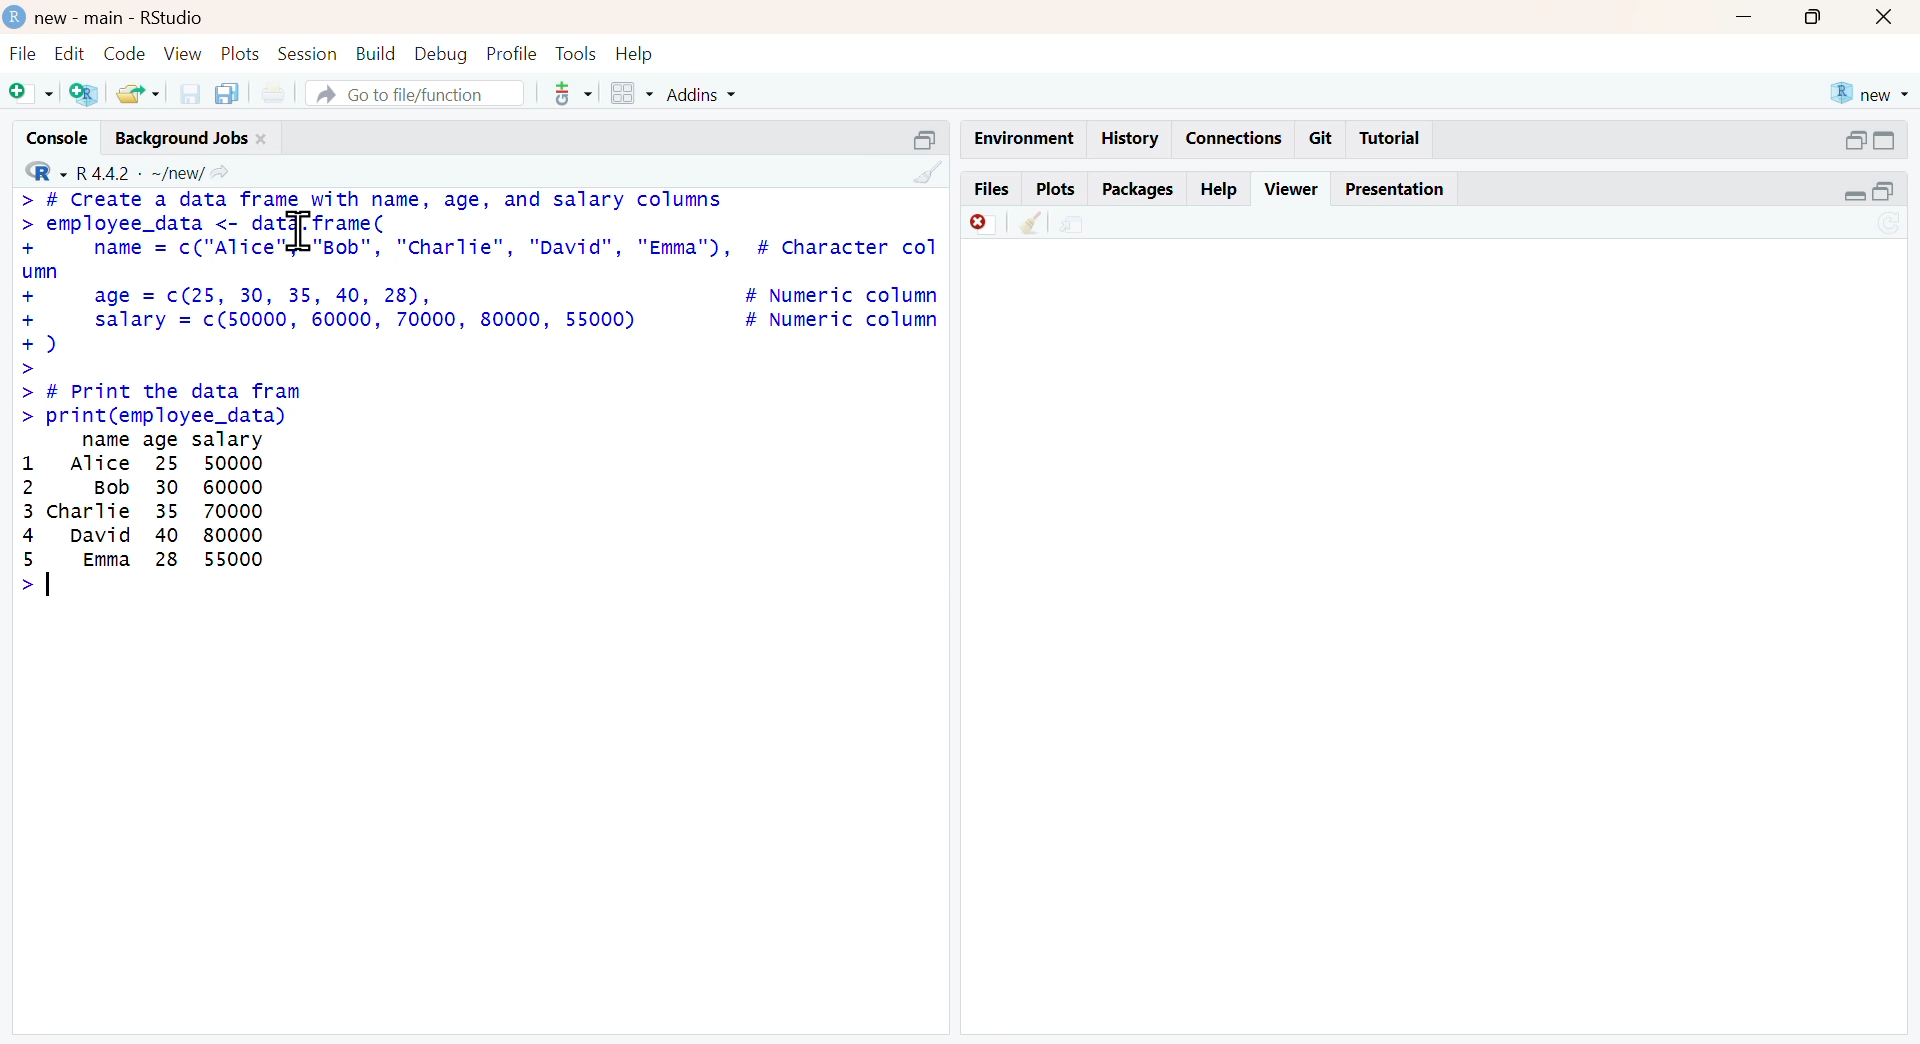 Image resolution: width=1920 pixels, height=1044 pixels. What do you see at coordinates (1138, 187) in the screenshot?
I see `Packages` at bounding box center [1138, 187].